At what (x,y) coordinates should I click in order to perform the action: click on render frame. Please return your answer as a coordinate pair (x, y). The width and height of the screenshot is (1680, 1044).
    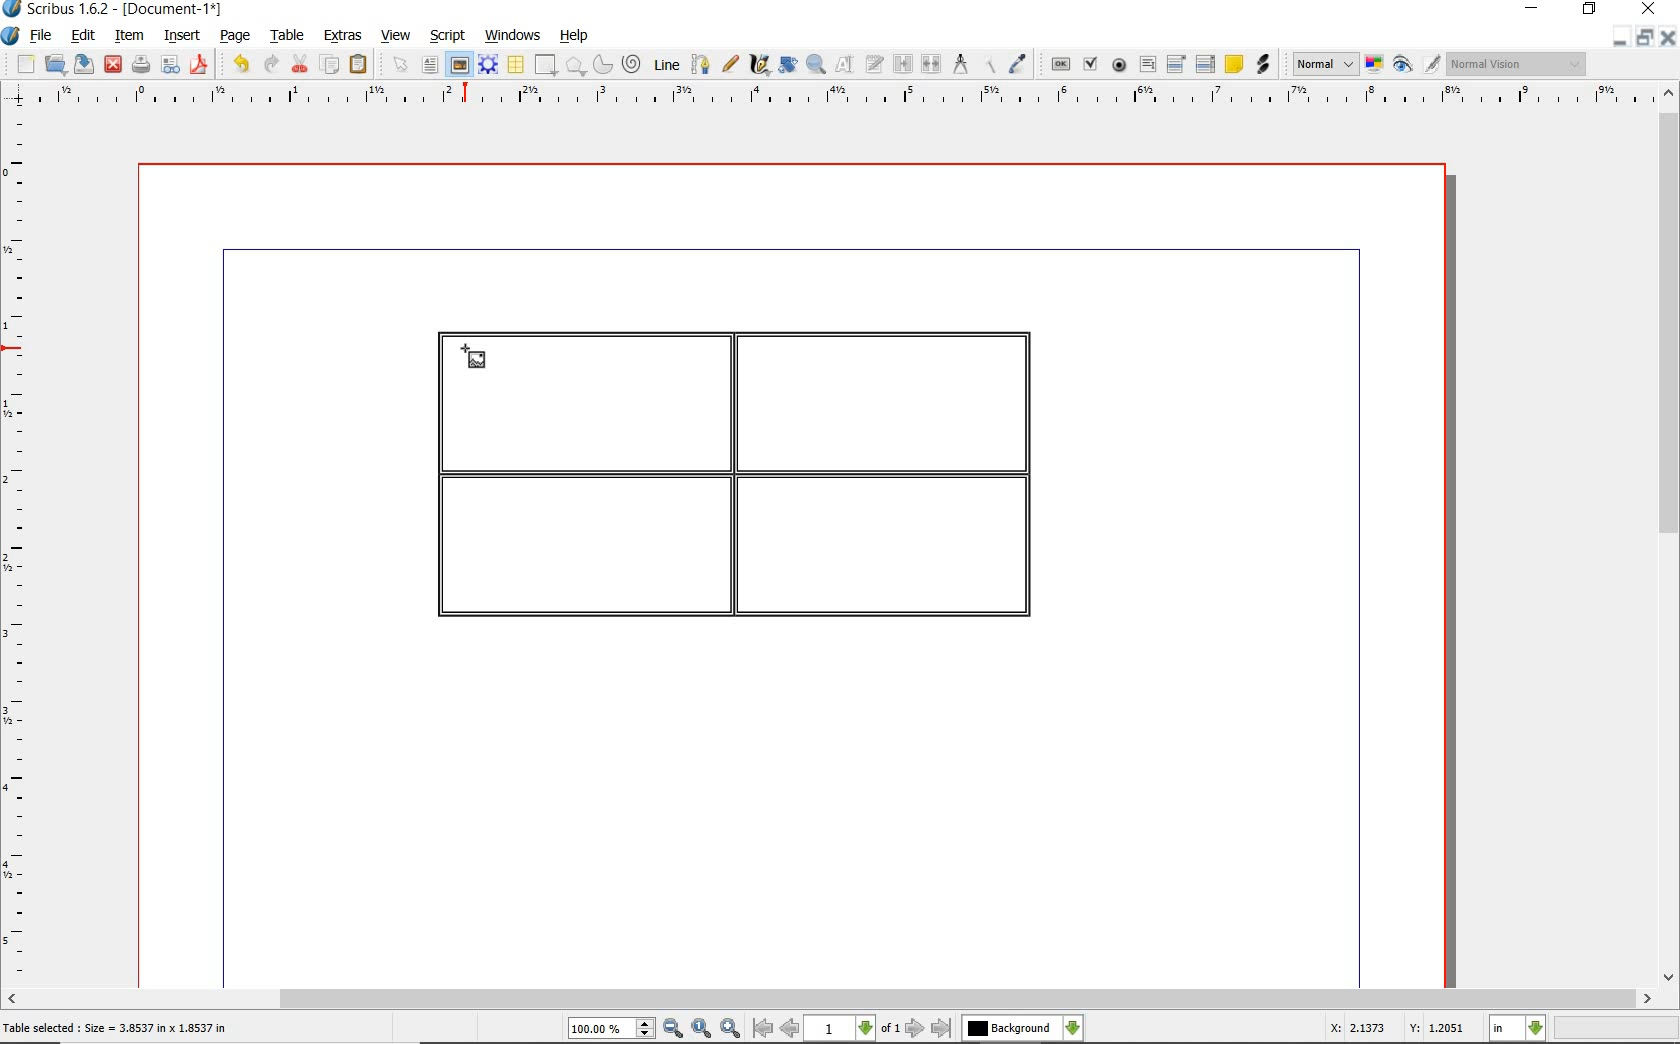
    Looking at the image, I should click on (488, 63).